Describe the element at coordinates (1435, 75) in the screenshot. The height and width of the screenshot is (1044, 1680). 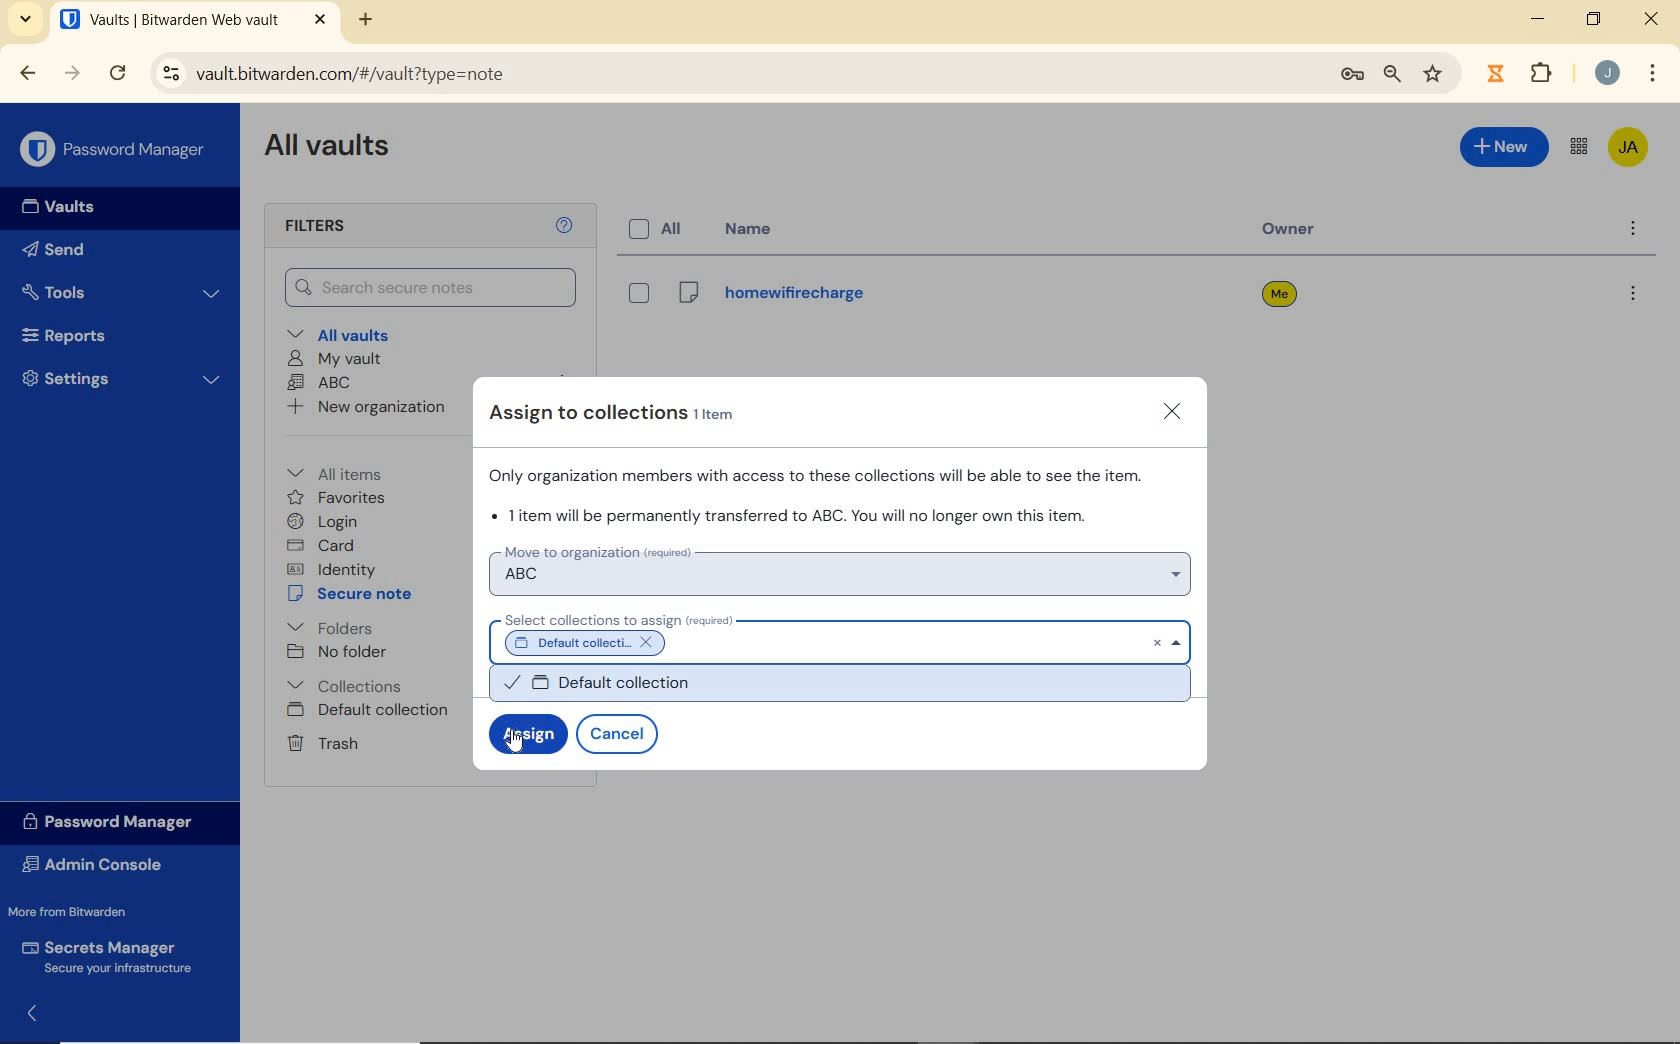
I see `bookmark` at that location.